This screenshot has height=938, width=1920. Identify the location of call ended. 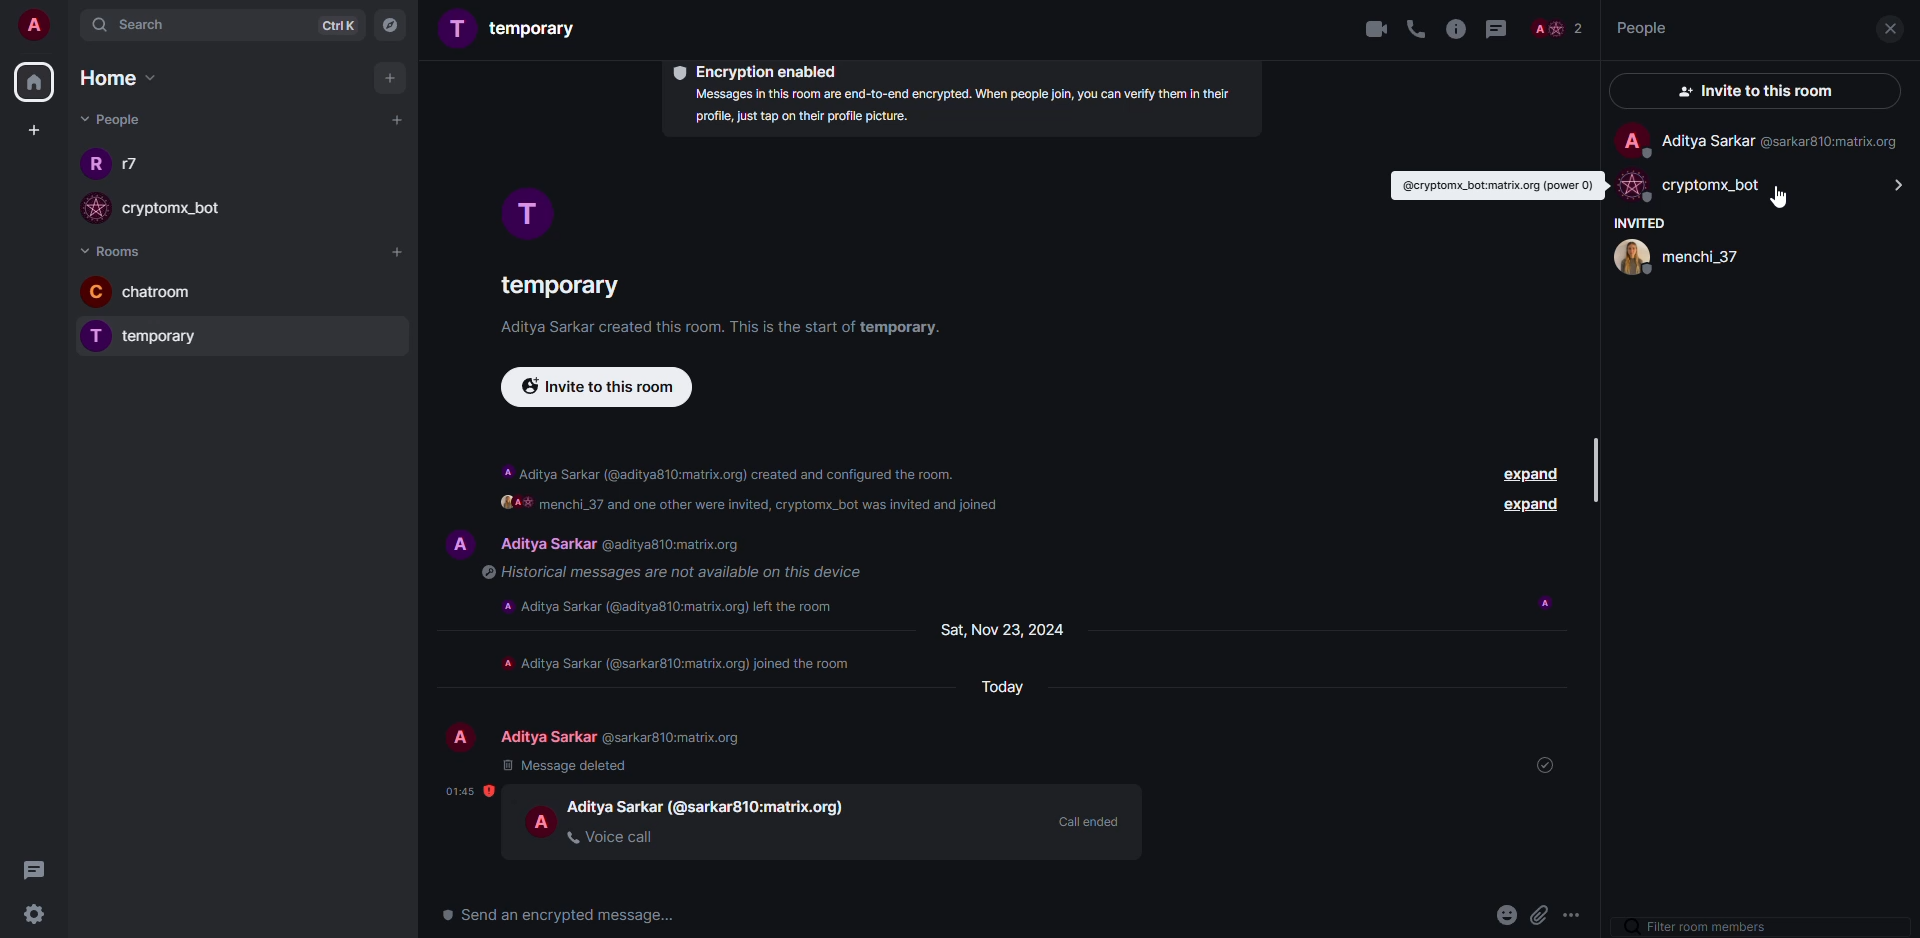
(1087, 820).